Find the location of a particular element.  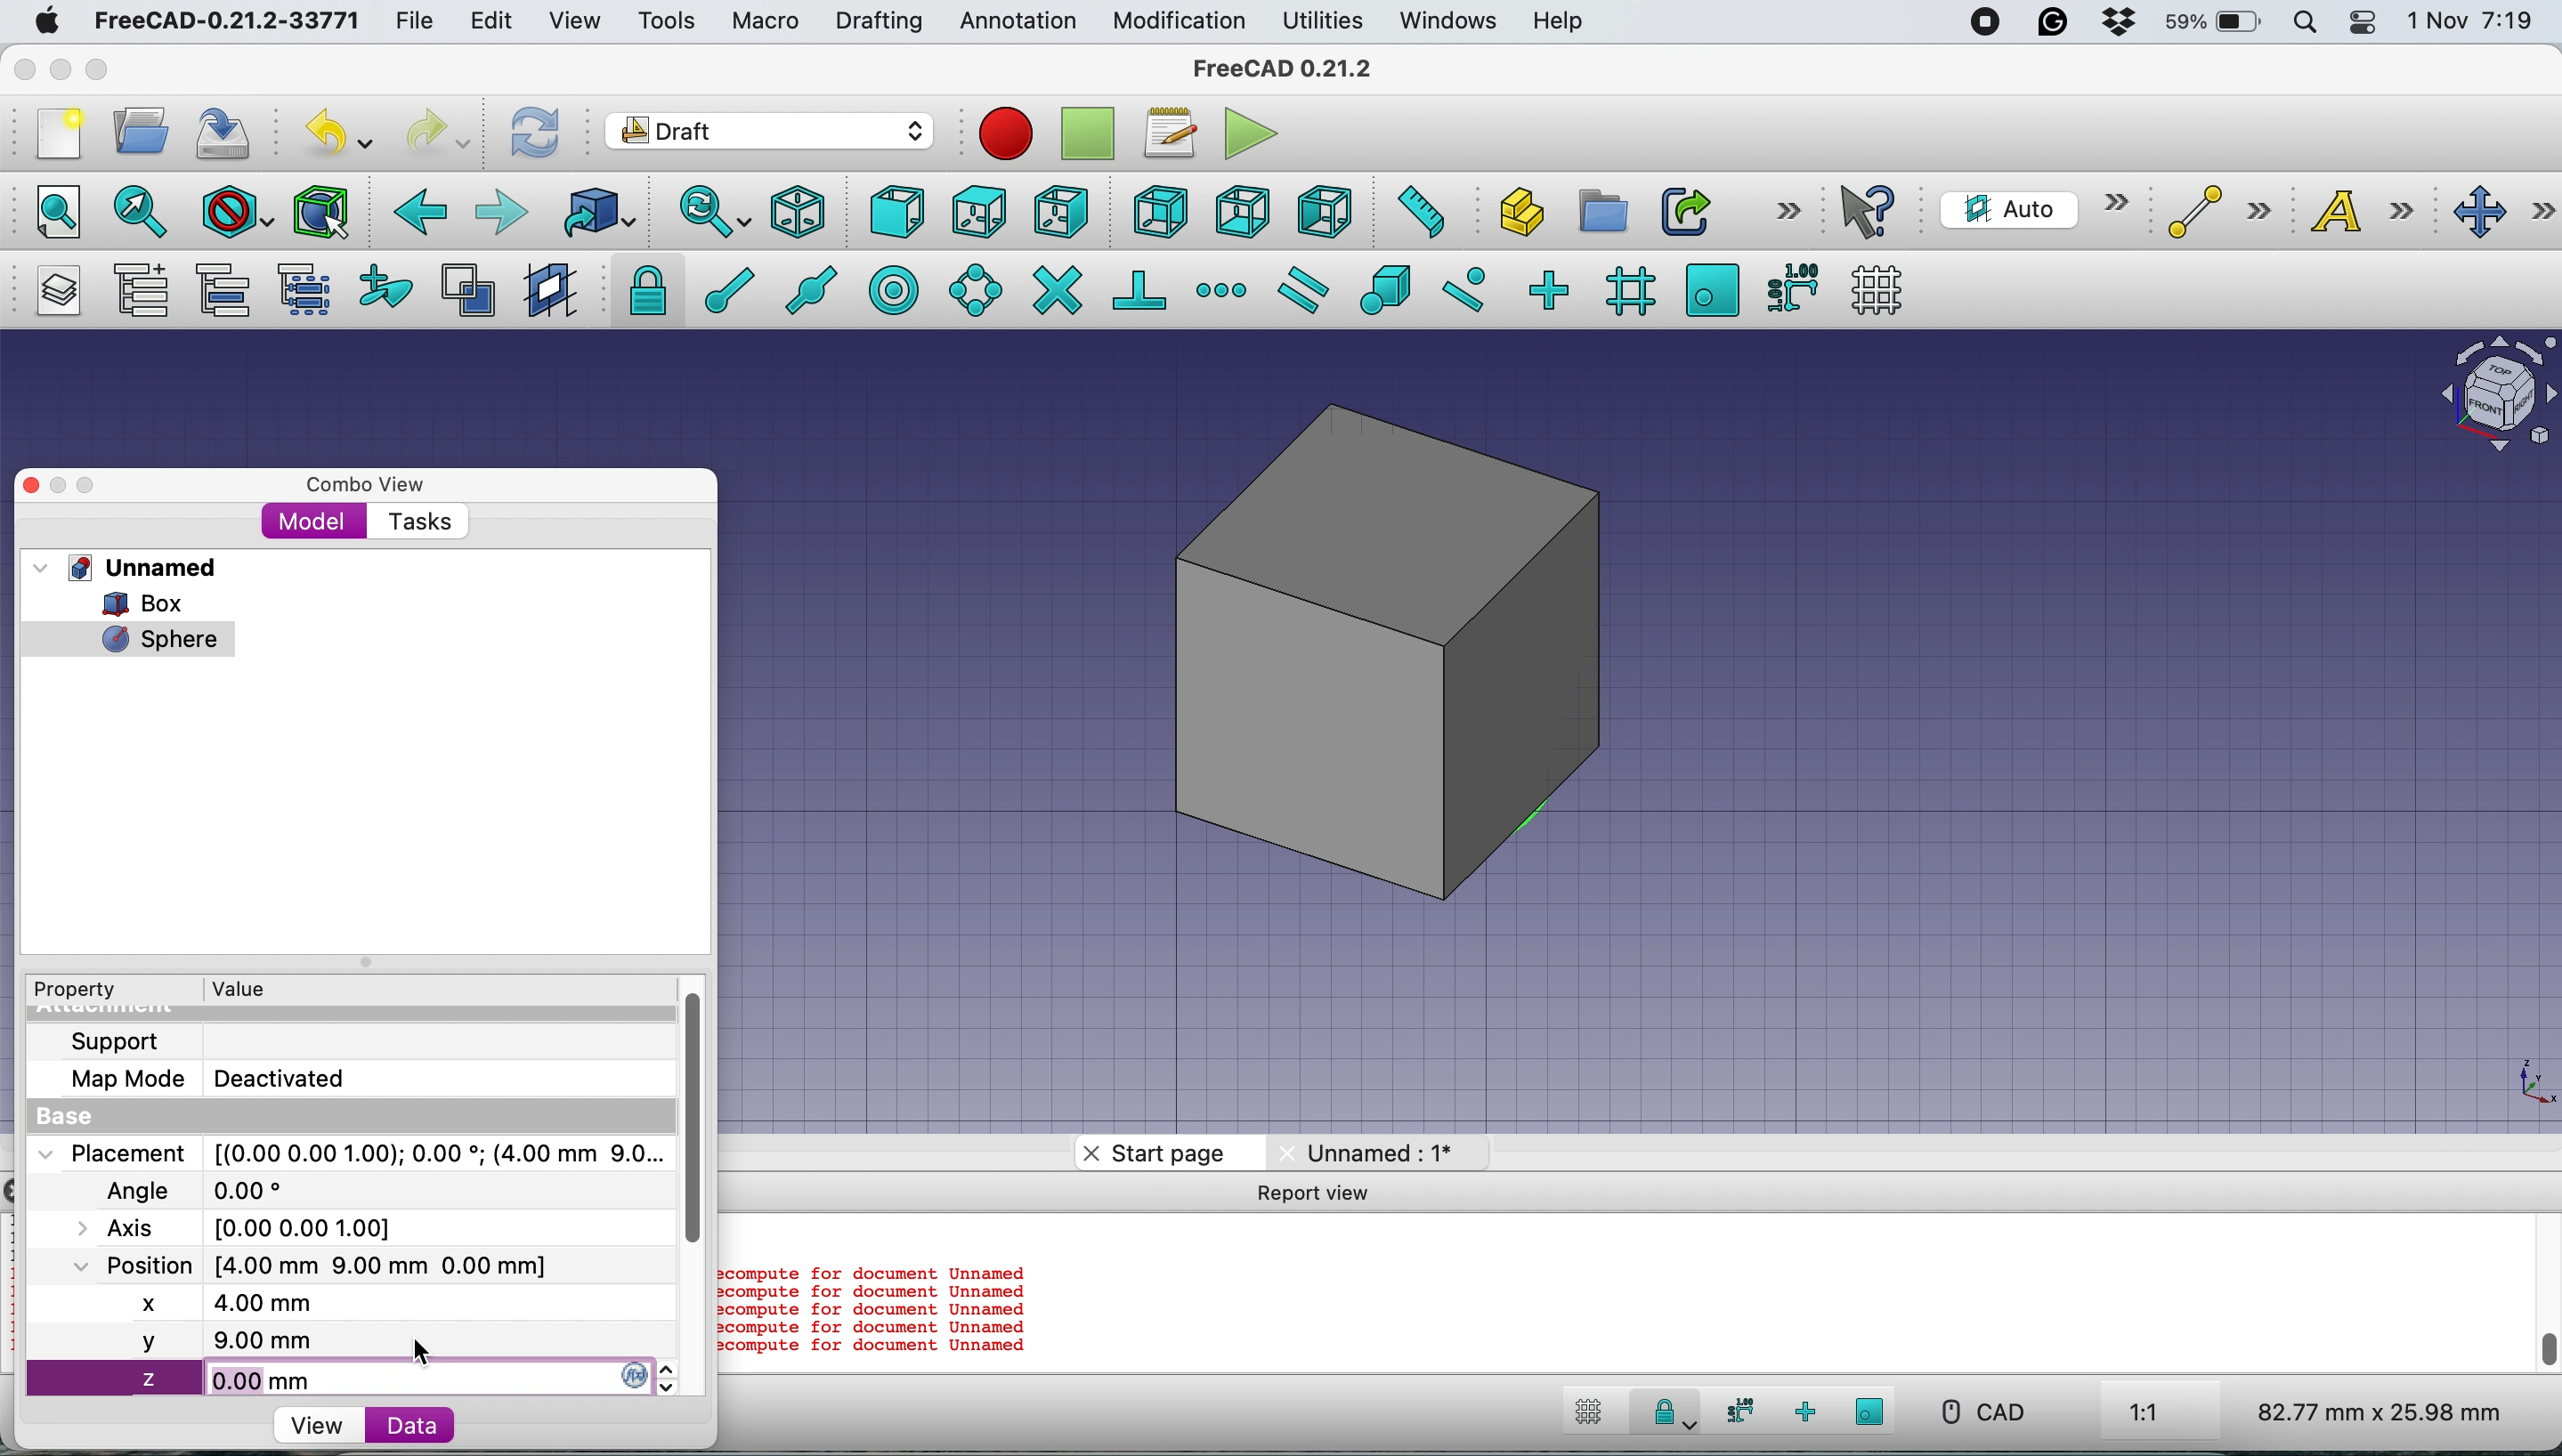

tasks is located at coordinates (417, 523).